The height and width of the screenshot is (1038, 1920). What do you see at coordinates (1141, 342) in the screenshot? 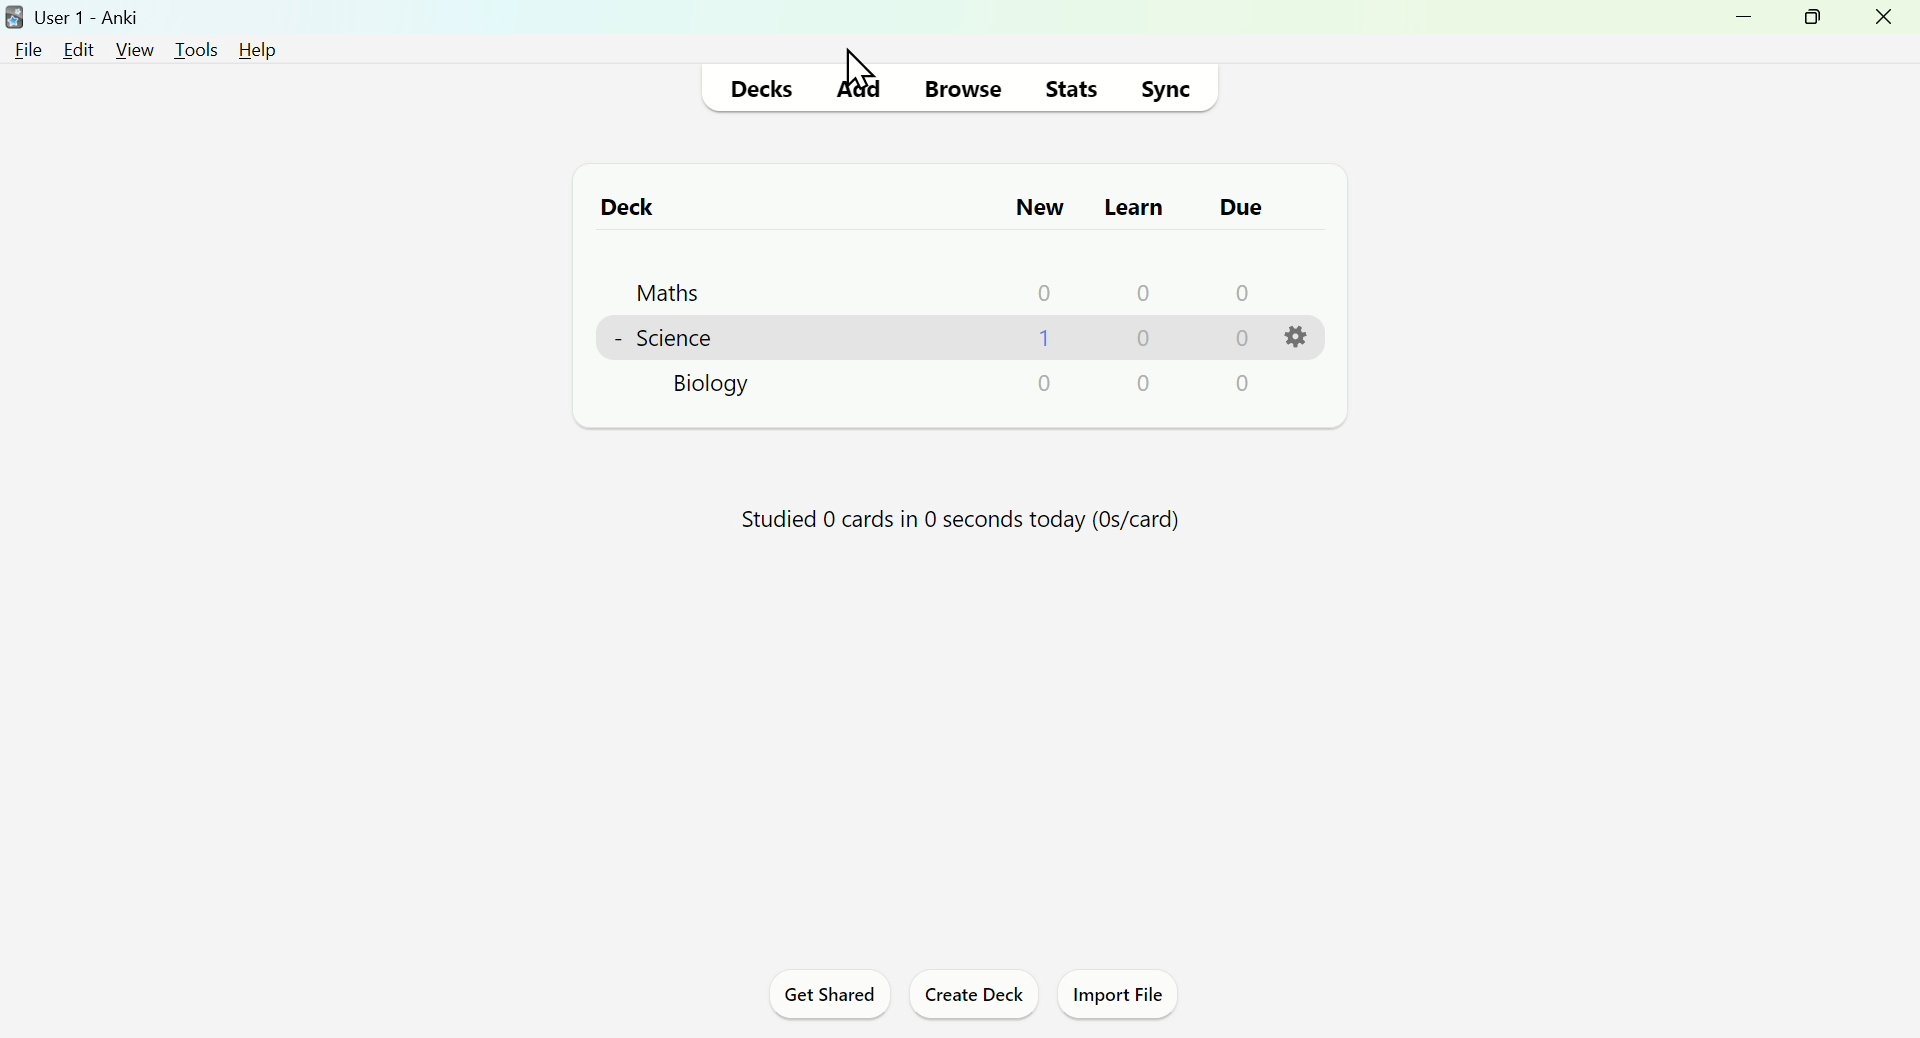
I see `0` at bounding box center [1141, 342].